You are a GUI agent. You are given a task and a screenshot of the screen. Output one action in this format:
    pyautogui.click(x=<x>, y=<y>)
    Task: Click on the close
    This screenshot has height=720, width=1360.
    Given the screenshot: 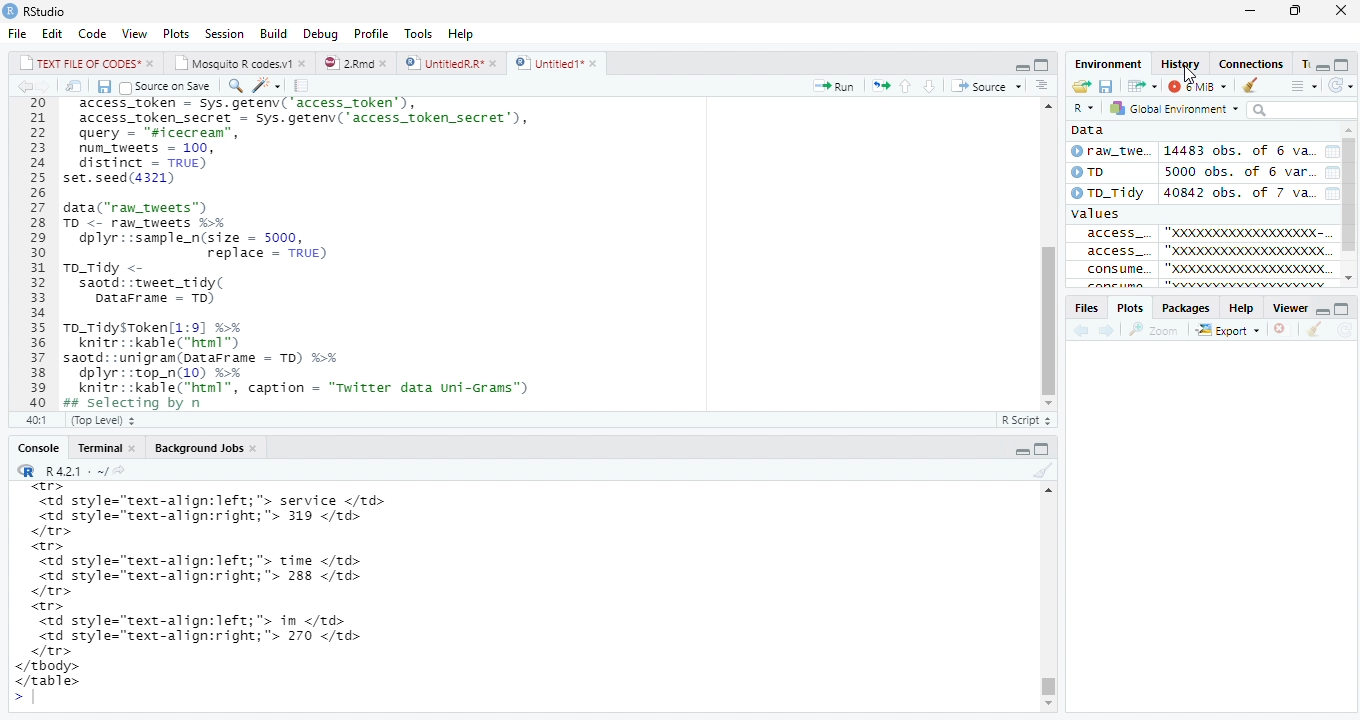 What is the action you would take?
    pyautogui.click(x=1344, y=12)
    